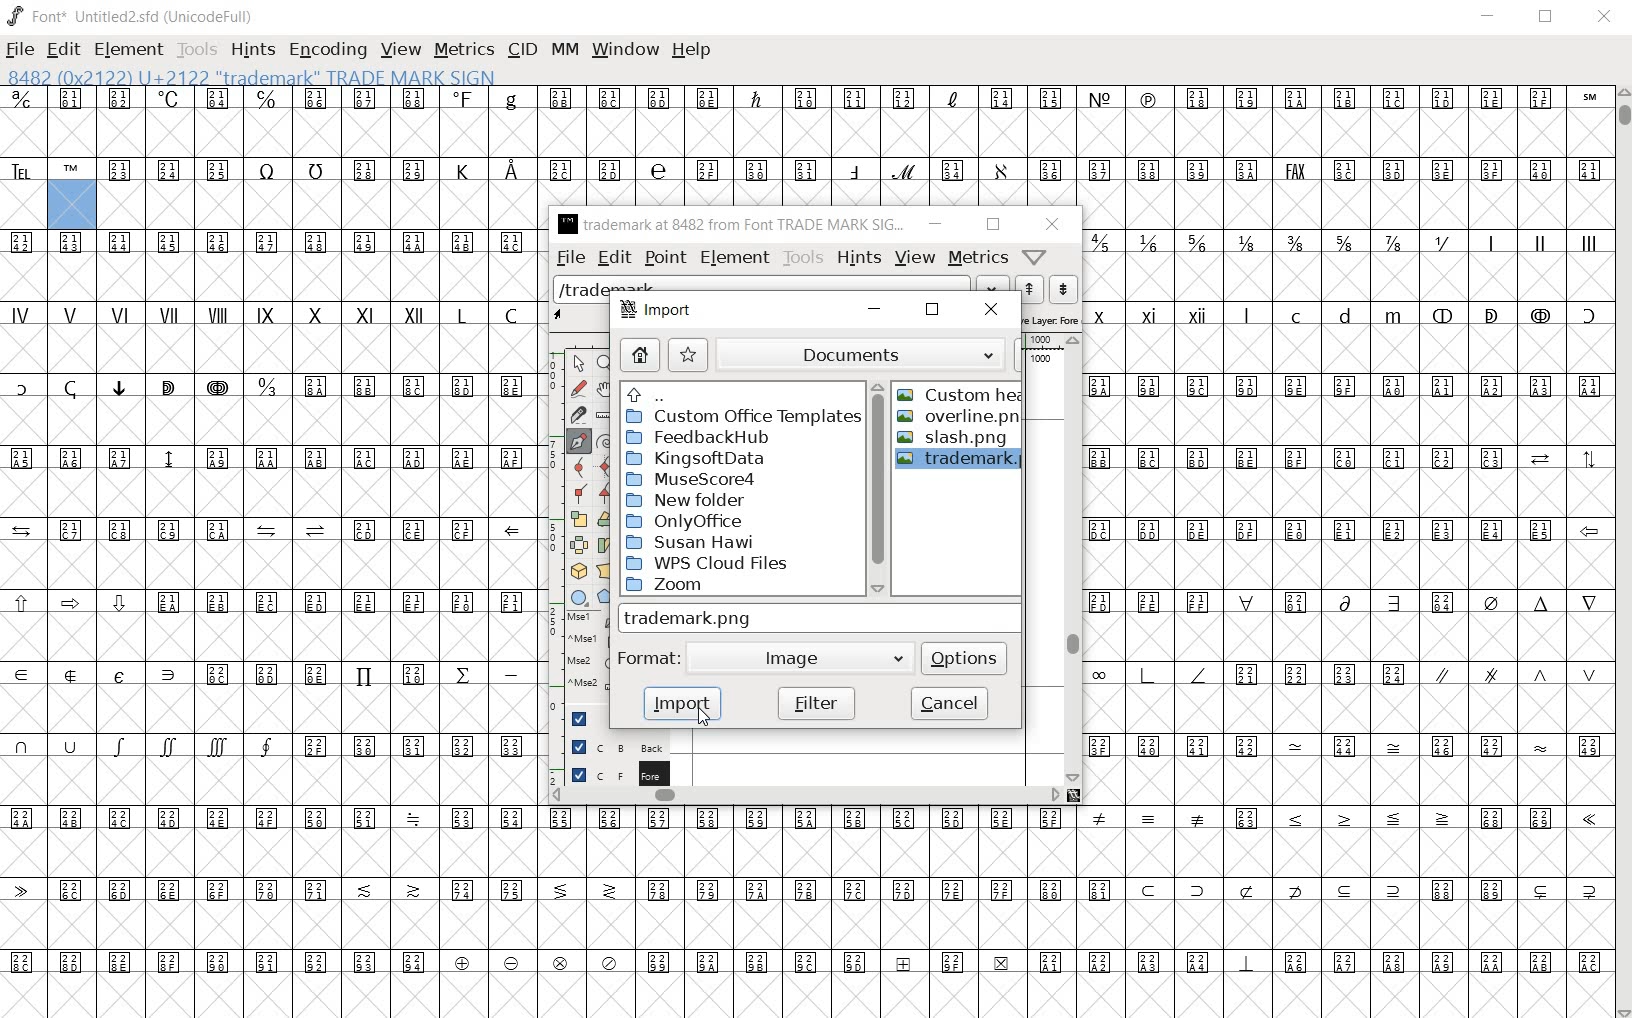  What do you see at coordinates (1062, 289) in the screenshot?
I see `show the previous word on the list` at bounding box center [1062, 289].